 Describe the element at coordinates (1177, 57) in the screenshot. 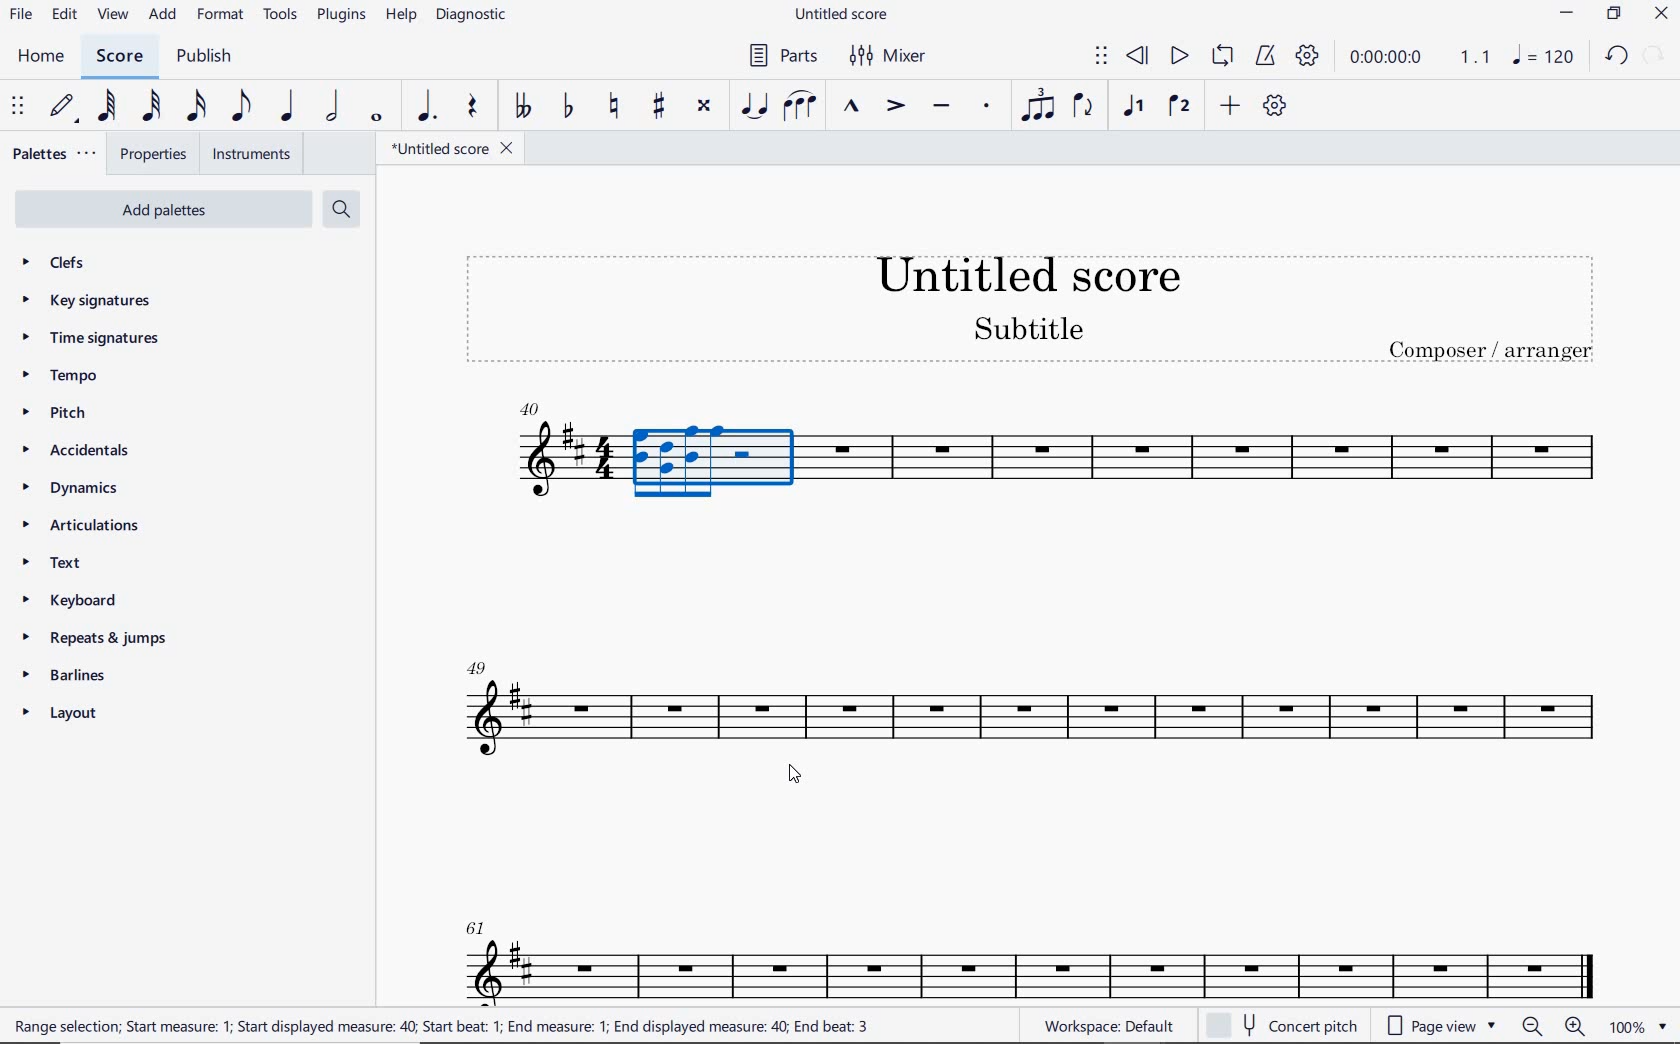

I see `PLAY` at that location.